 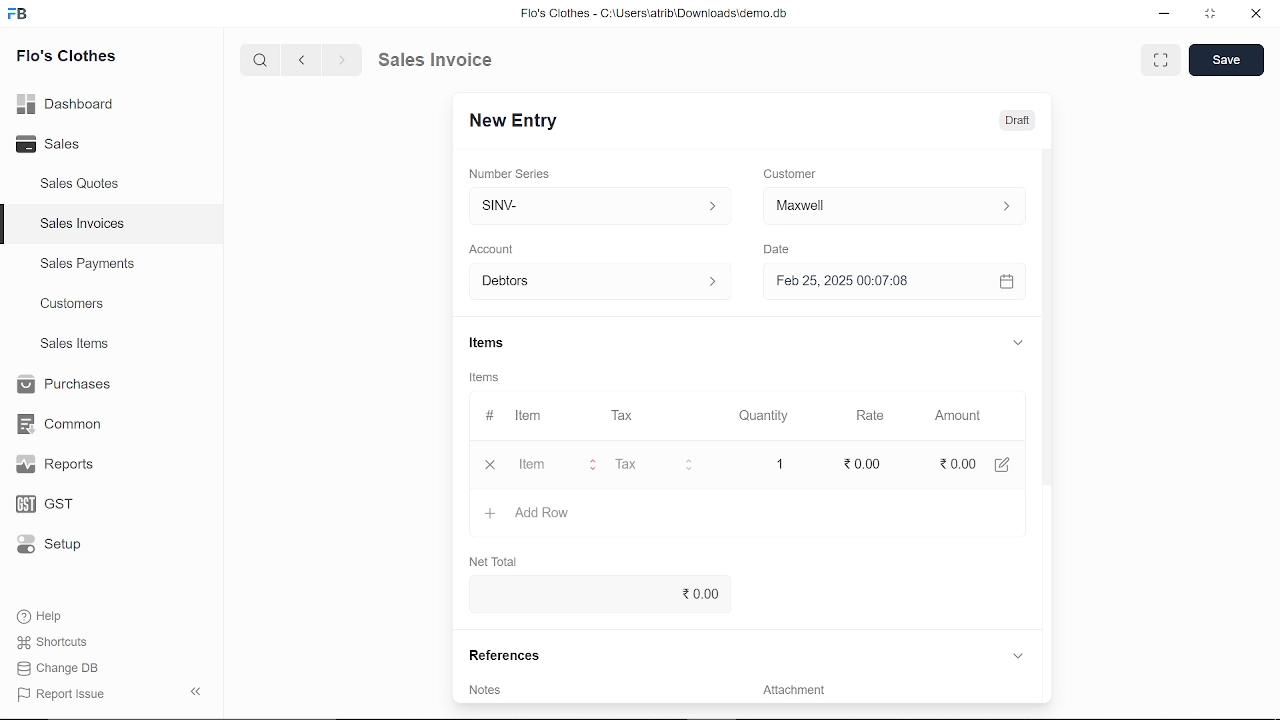 What do you see at coordinates (515, 122) in the screenshot?
I see `New Entry` at bounding box center [515, 122].